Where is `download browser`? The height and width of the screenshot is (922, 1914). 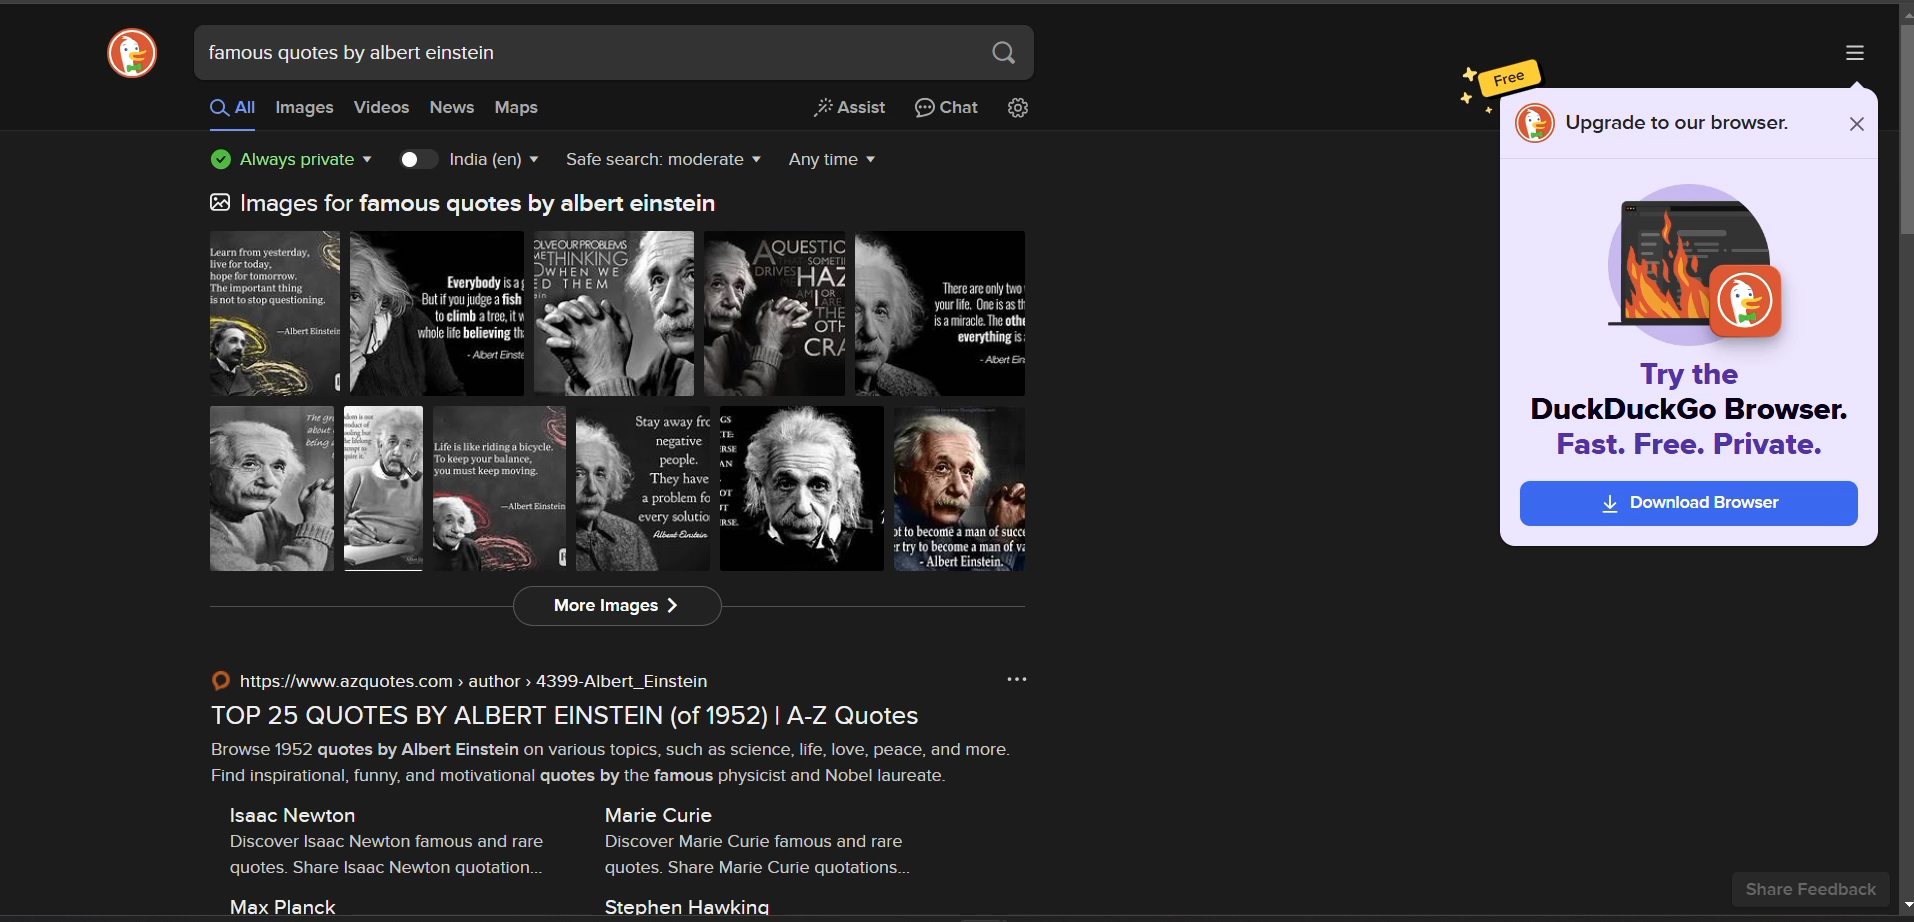
download browser is located at coordinates (1687, 503).